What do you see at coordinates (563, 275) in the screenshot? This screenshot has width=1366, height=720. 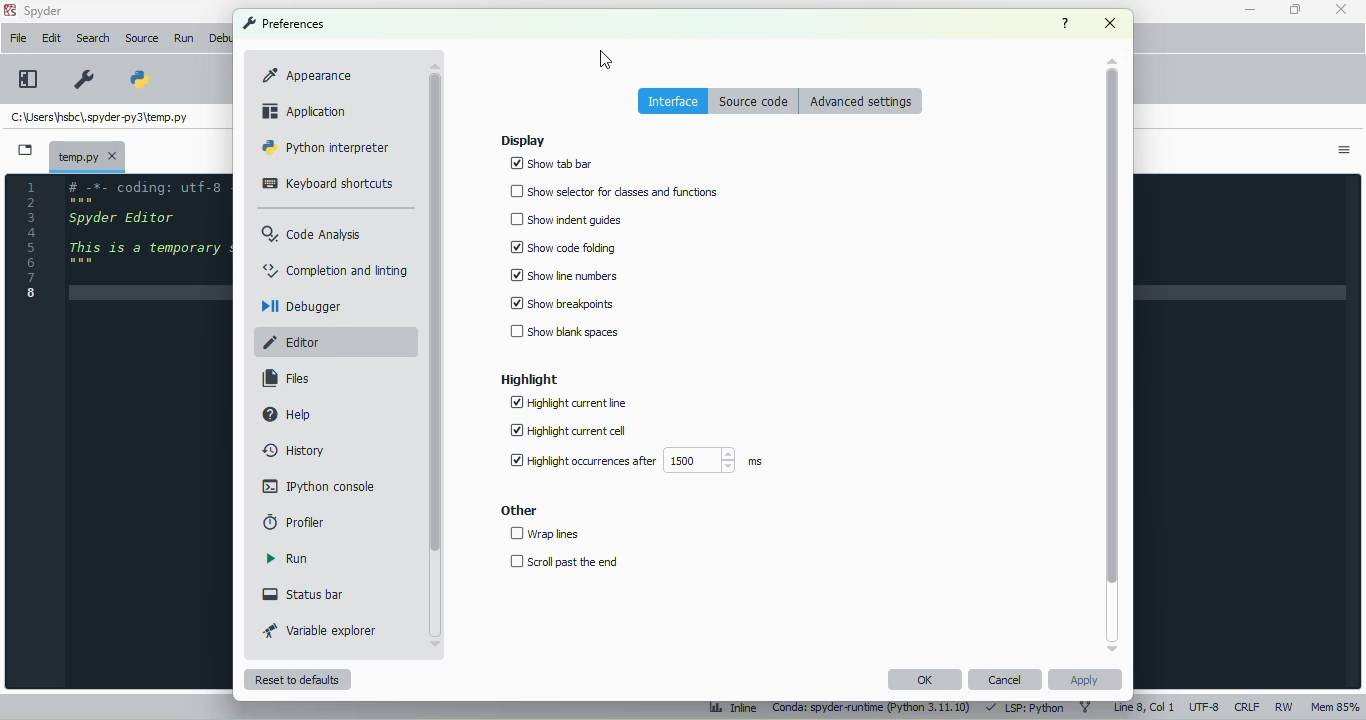 I see `show line numbers` at bounding box center [563, 275].